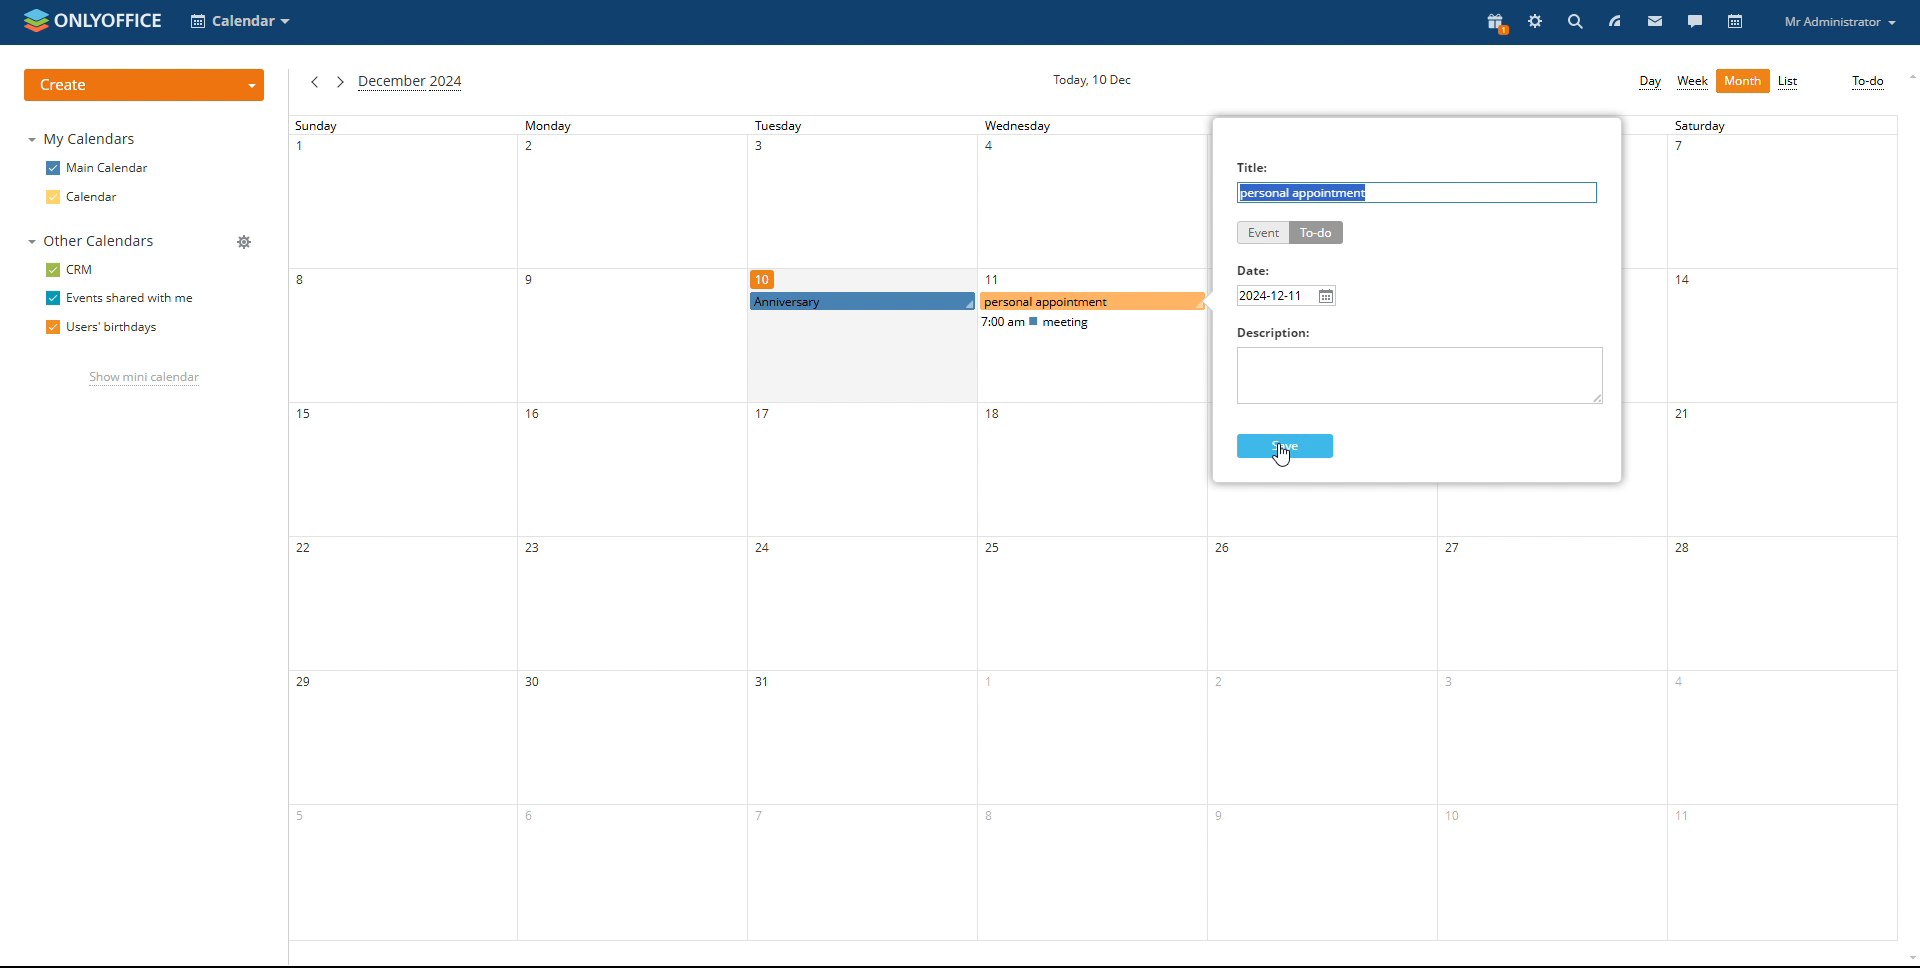 The height and width of the screenshot is (968, 1920). What do you see at coordinates (1316, 233) in the screenshot?
I see `to-do selected` at bounding box center [1316, 233].